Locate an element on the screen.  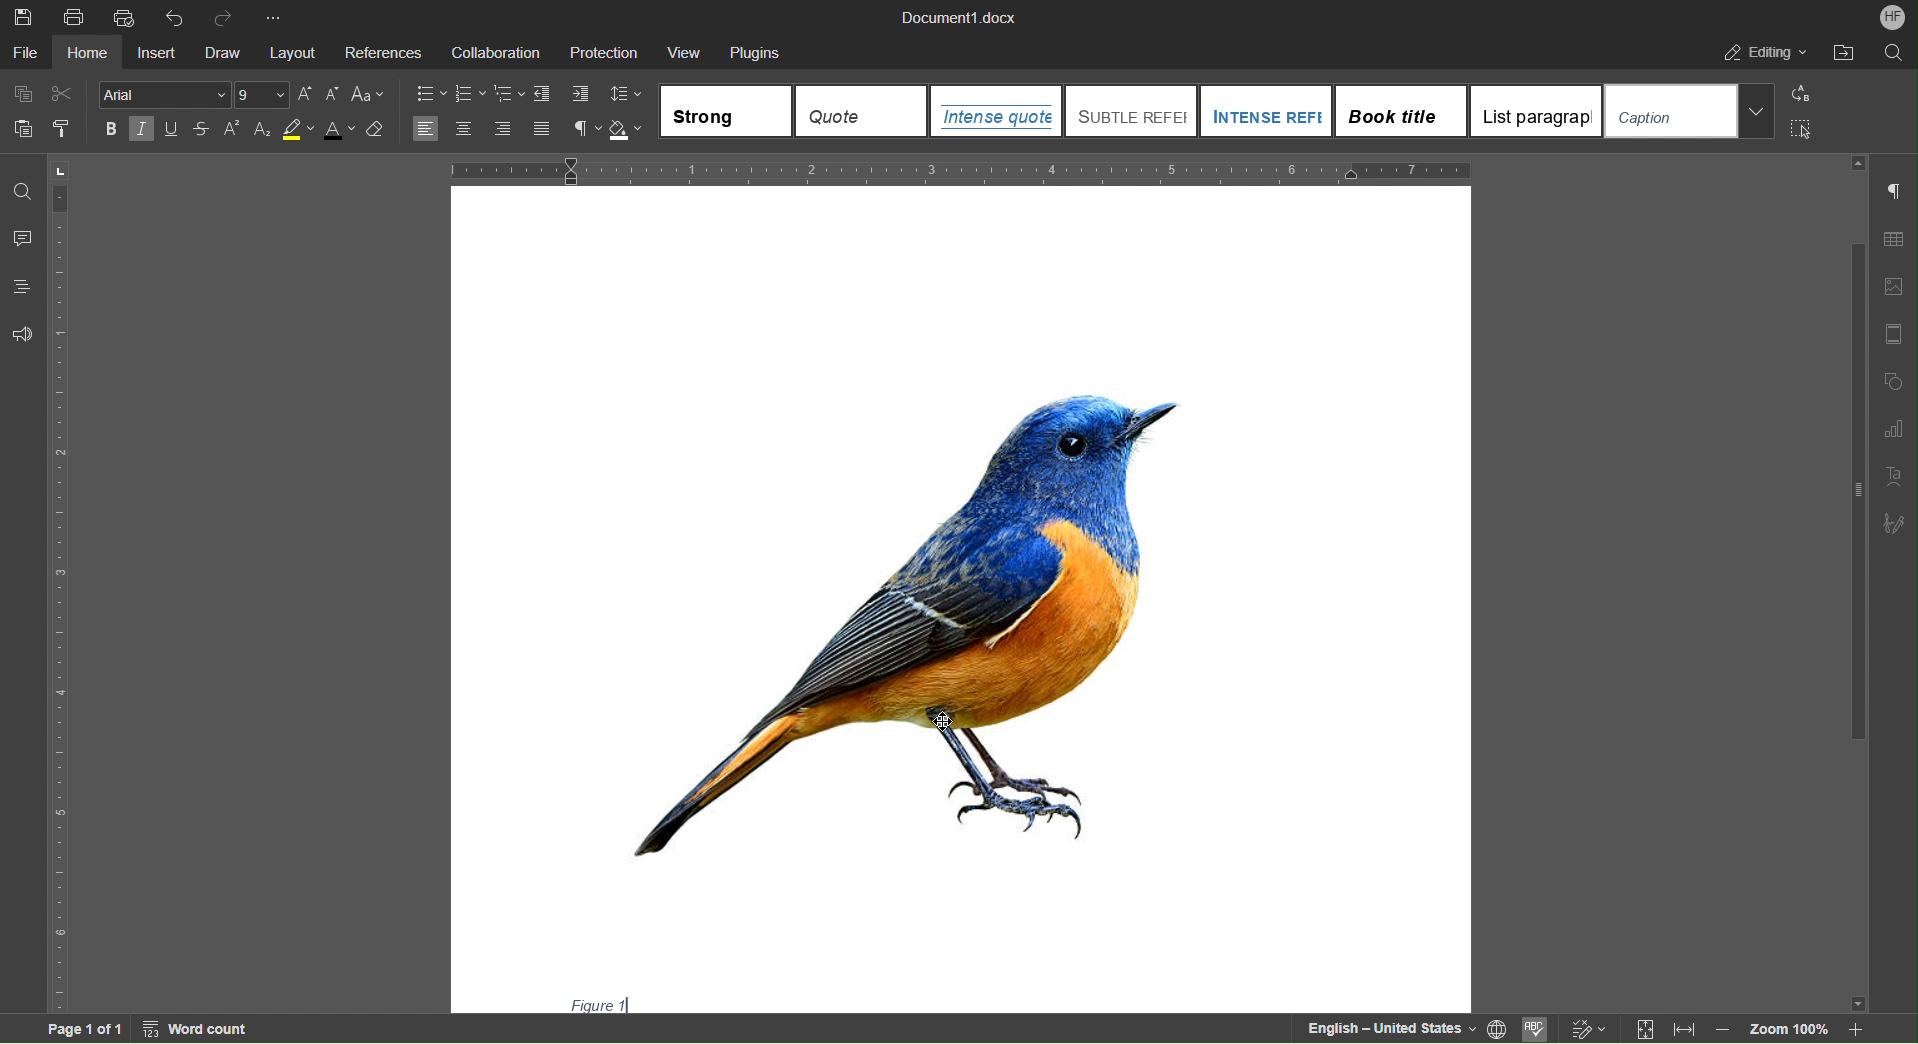
Page 1 of 1 is located at coordinates (70, 1029).